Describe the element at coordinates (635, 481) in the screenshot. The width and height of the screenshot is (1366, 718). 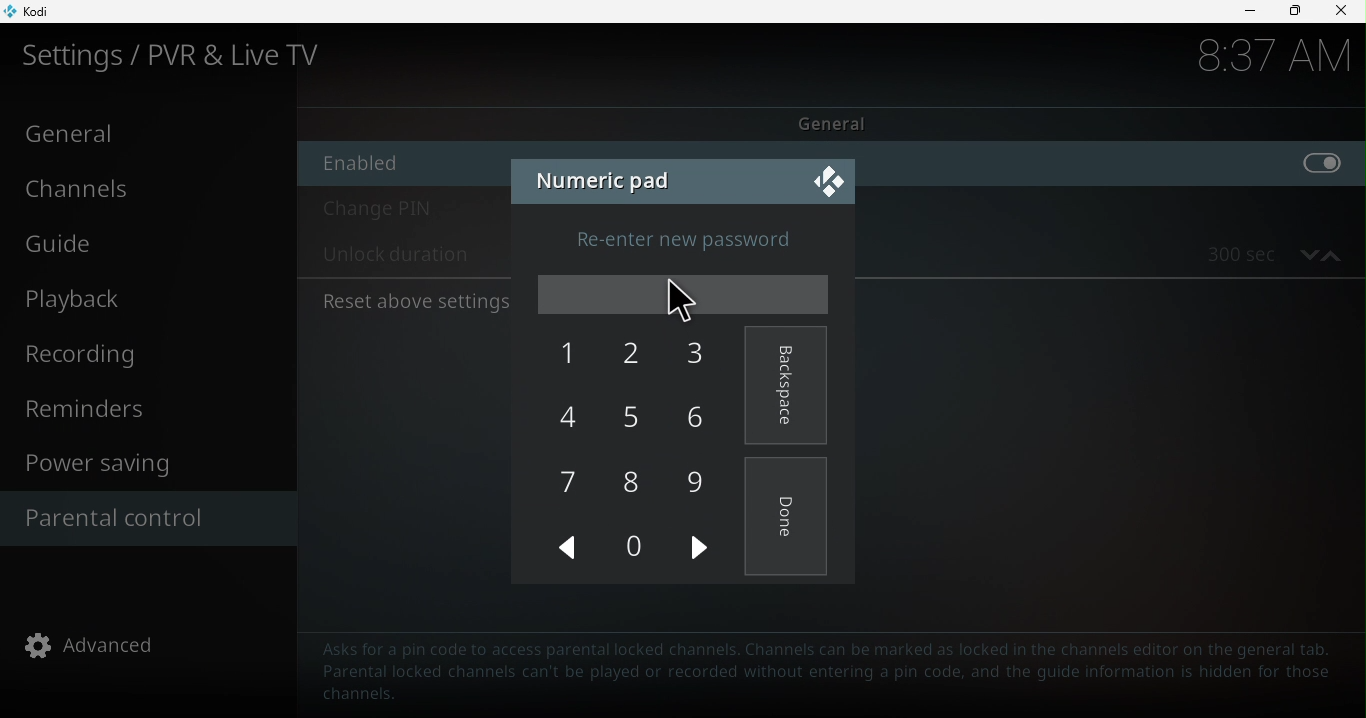
I see `8` at that location.